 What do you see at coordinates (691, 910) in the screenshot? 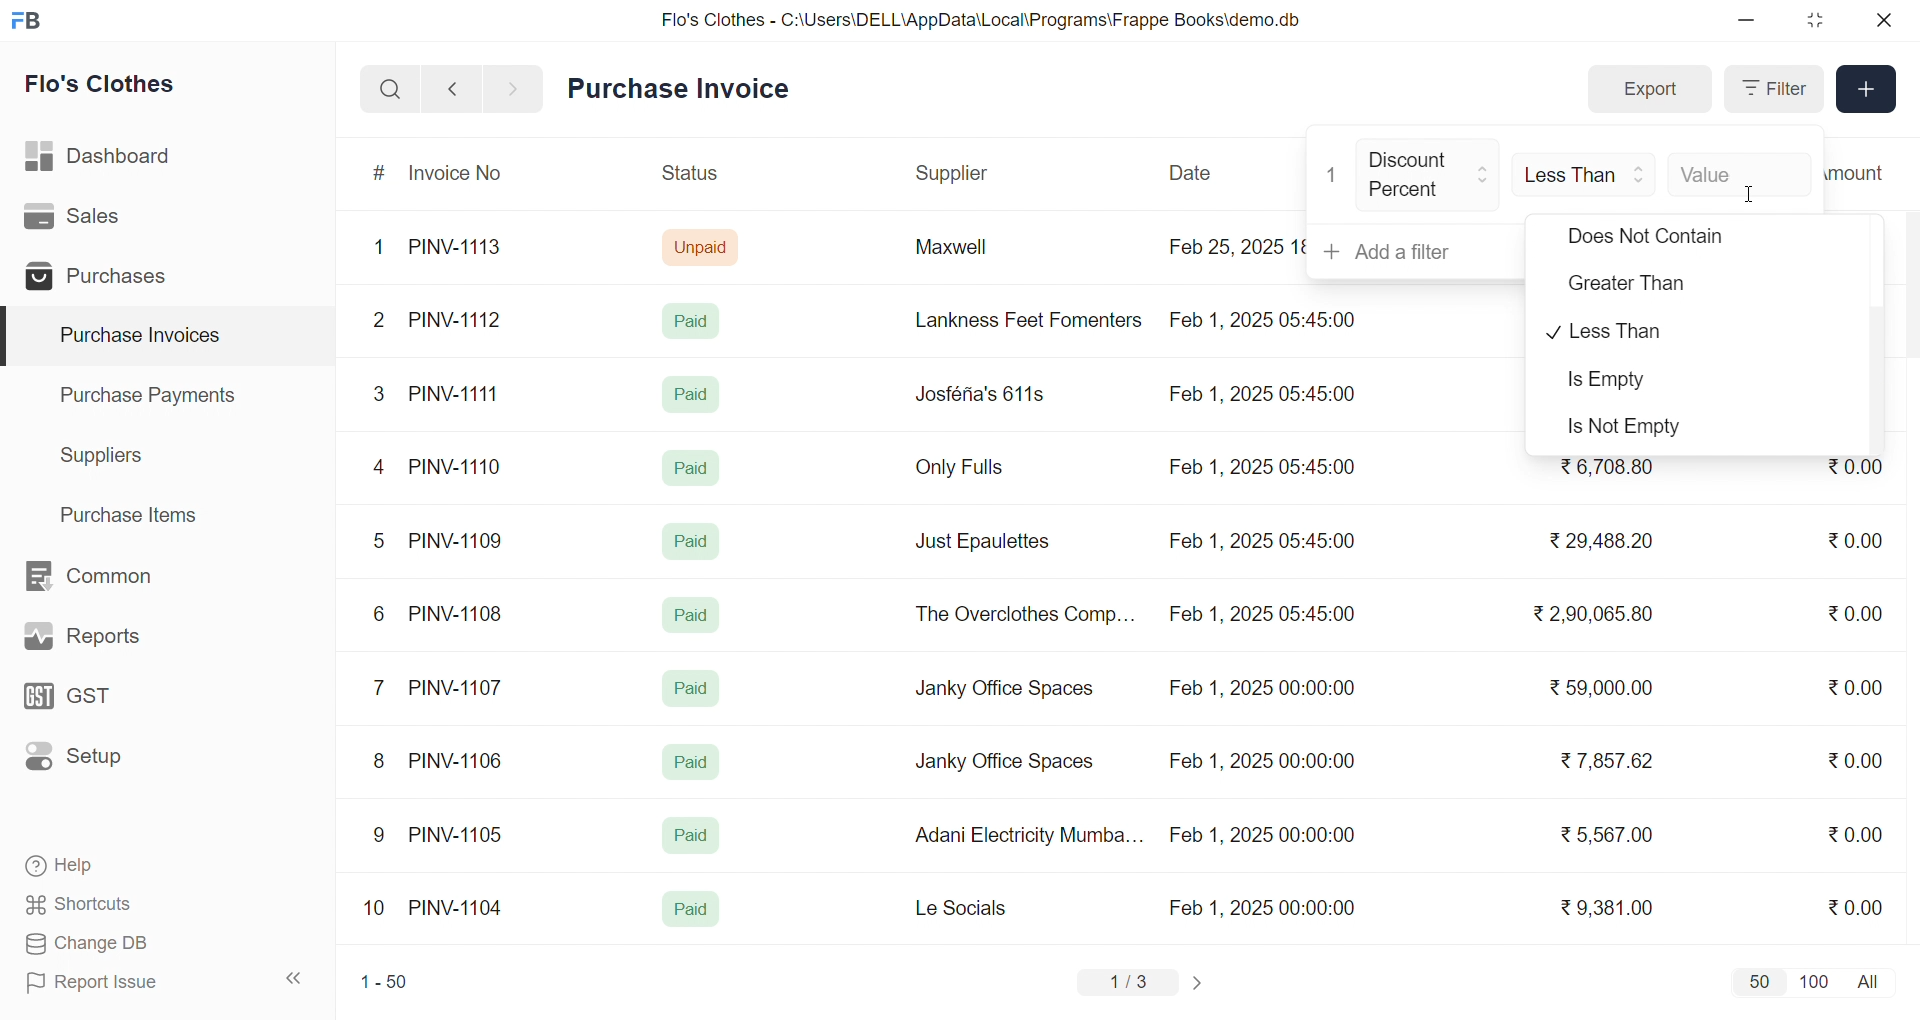
I see `Paid` at bounding box center [691, 910].